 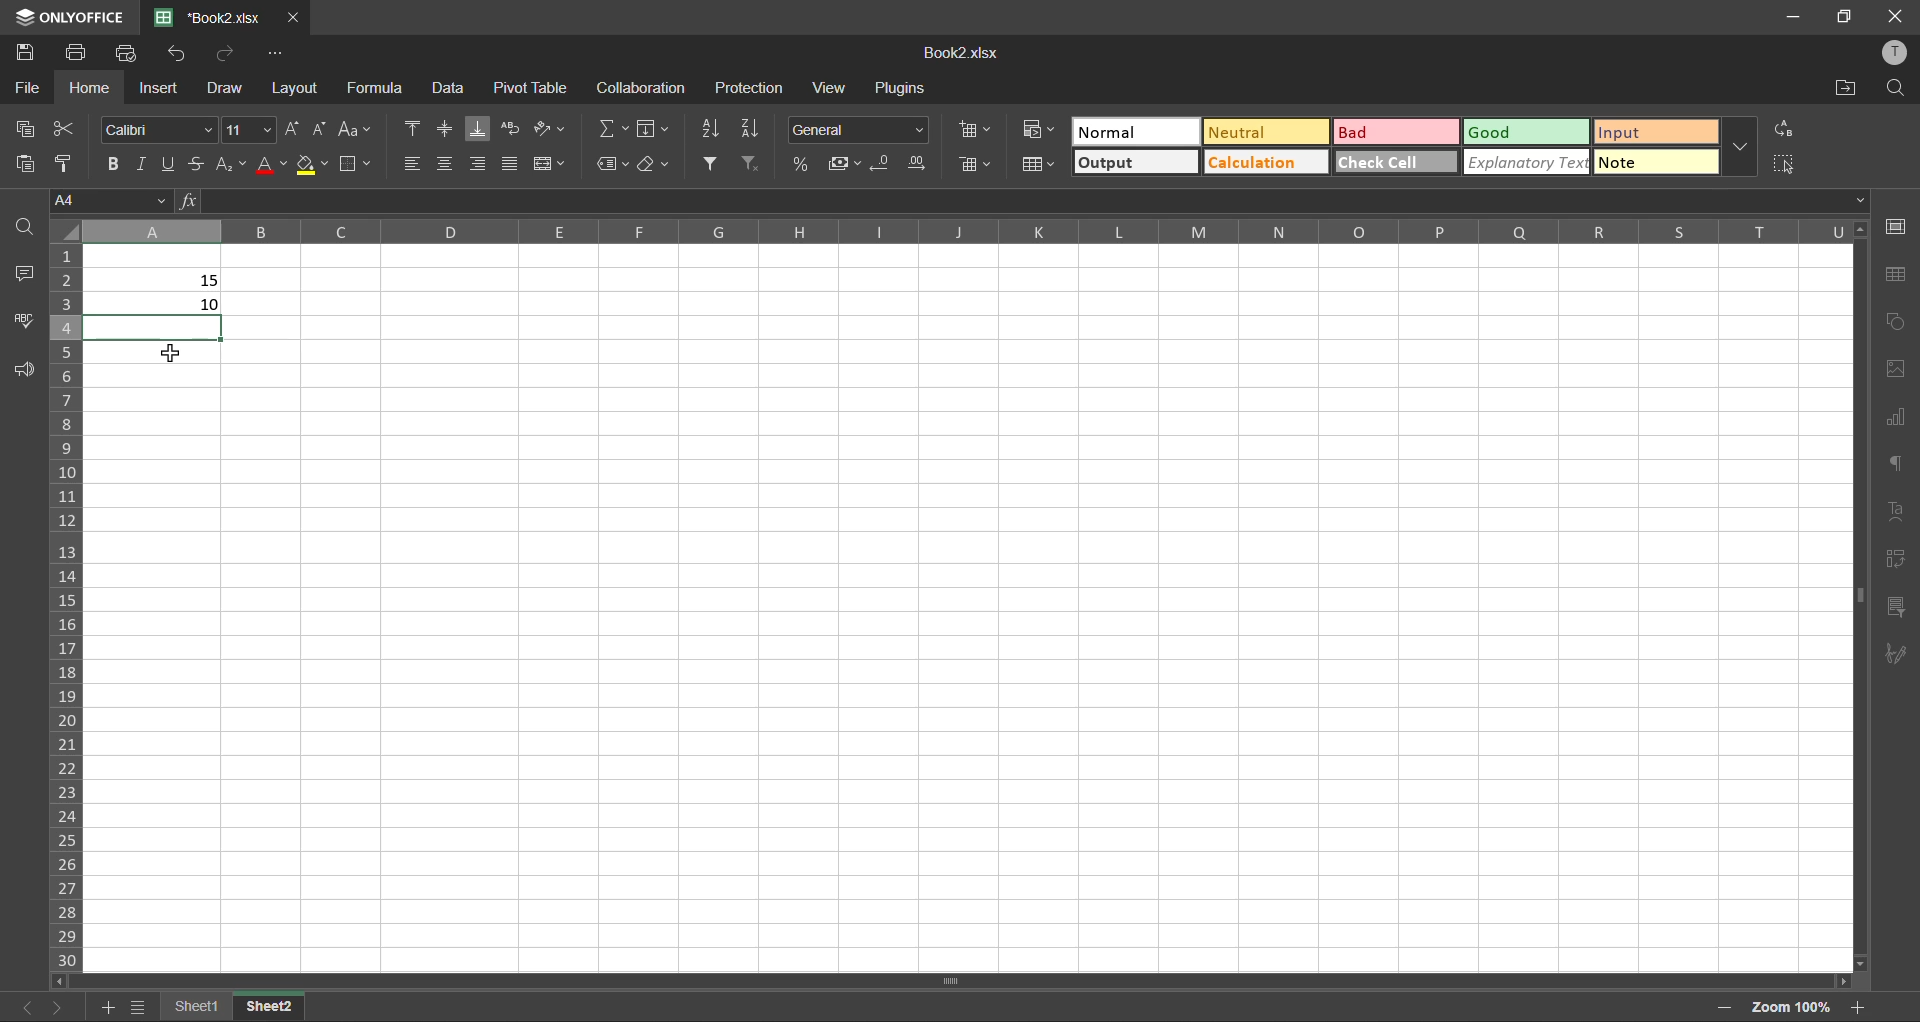 I want to click on increase decimal, so click(x=919, y=164).